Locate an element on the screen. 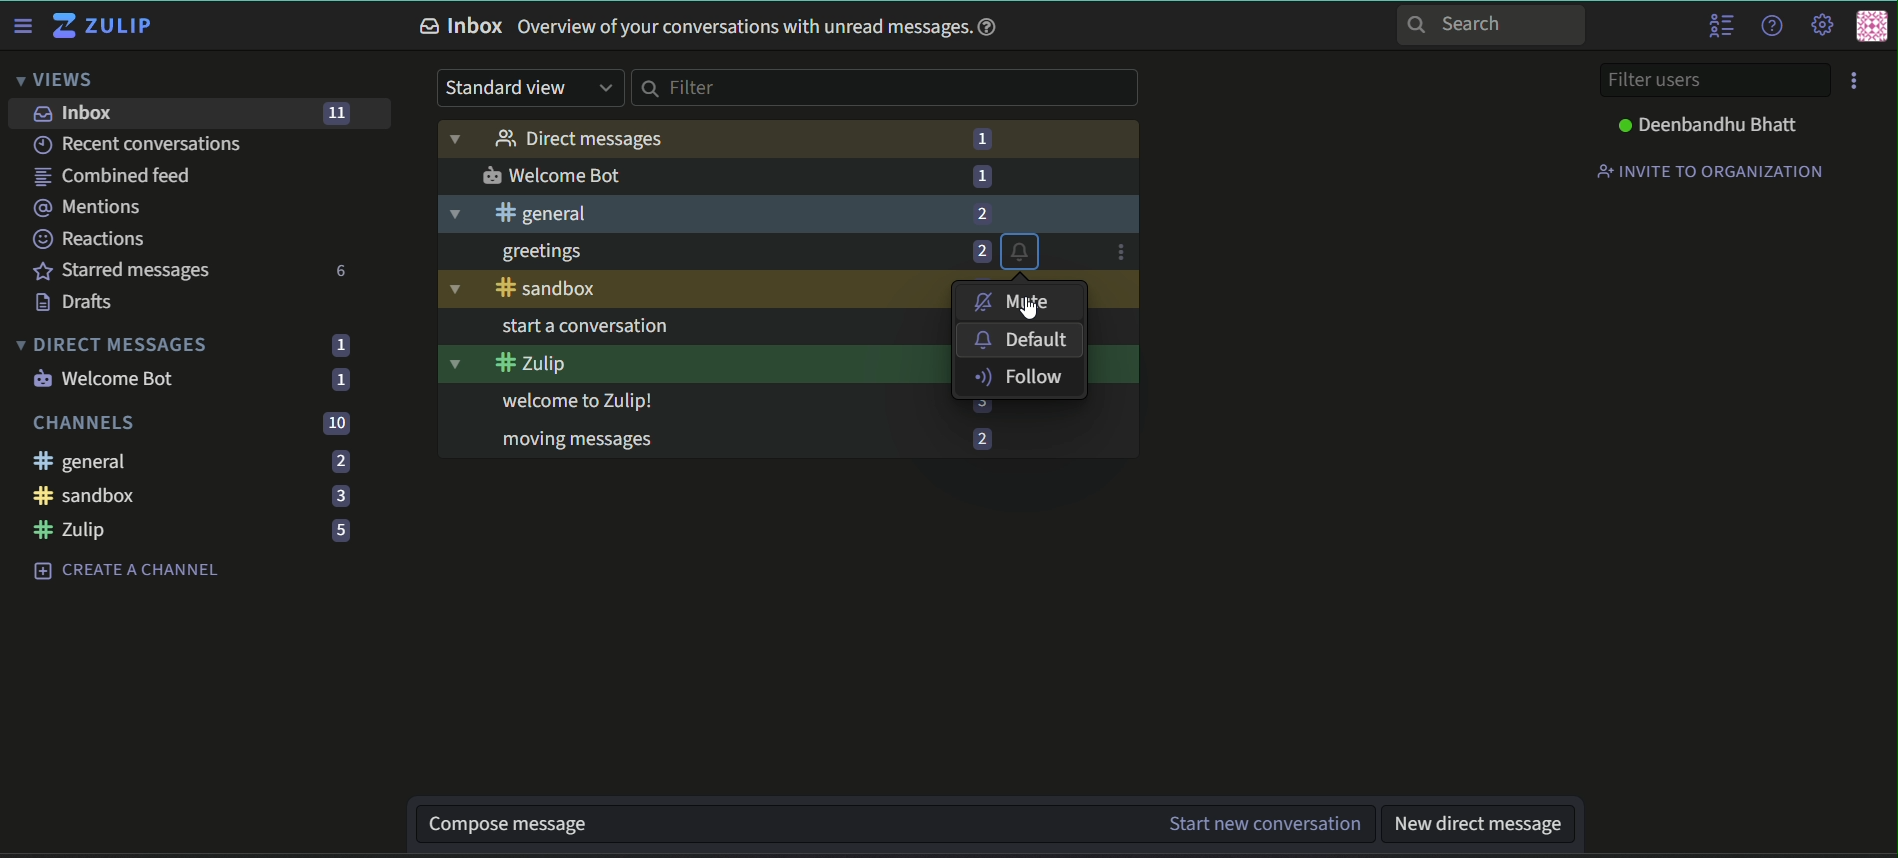 The width and height of the screenshot is (1898, 858). Deenbandhu Bhatt is located at coordinates (1712, 124).